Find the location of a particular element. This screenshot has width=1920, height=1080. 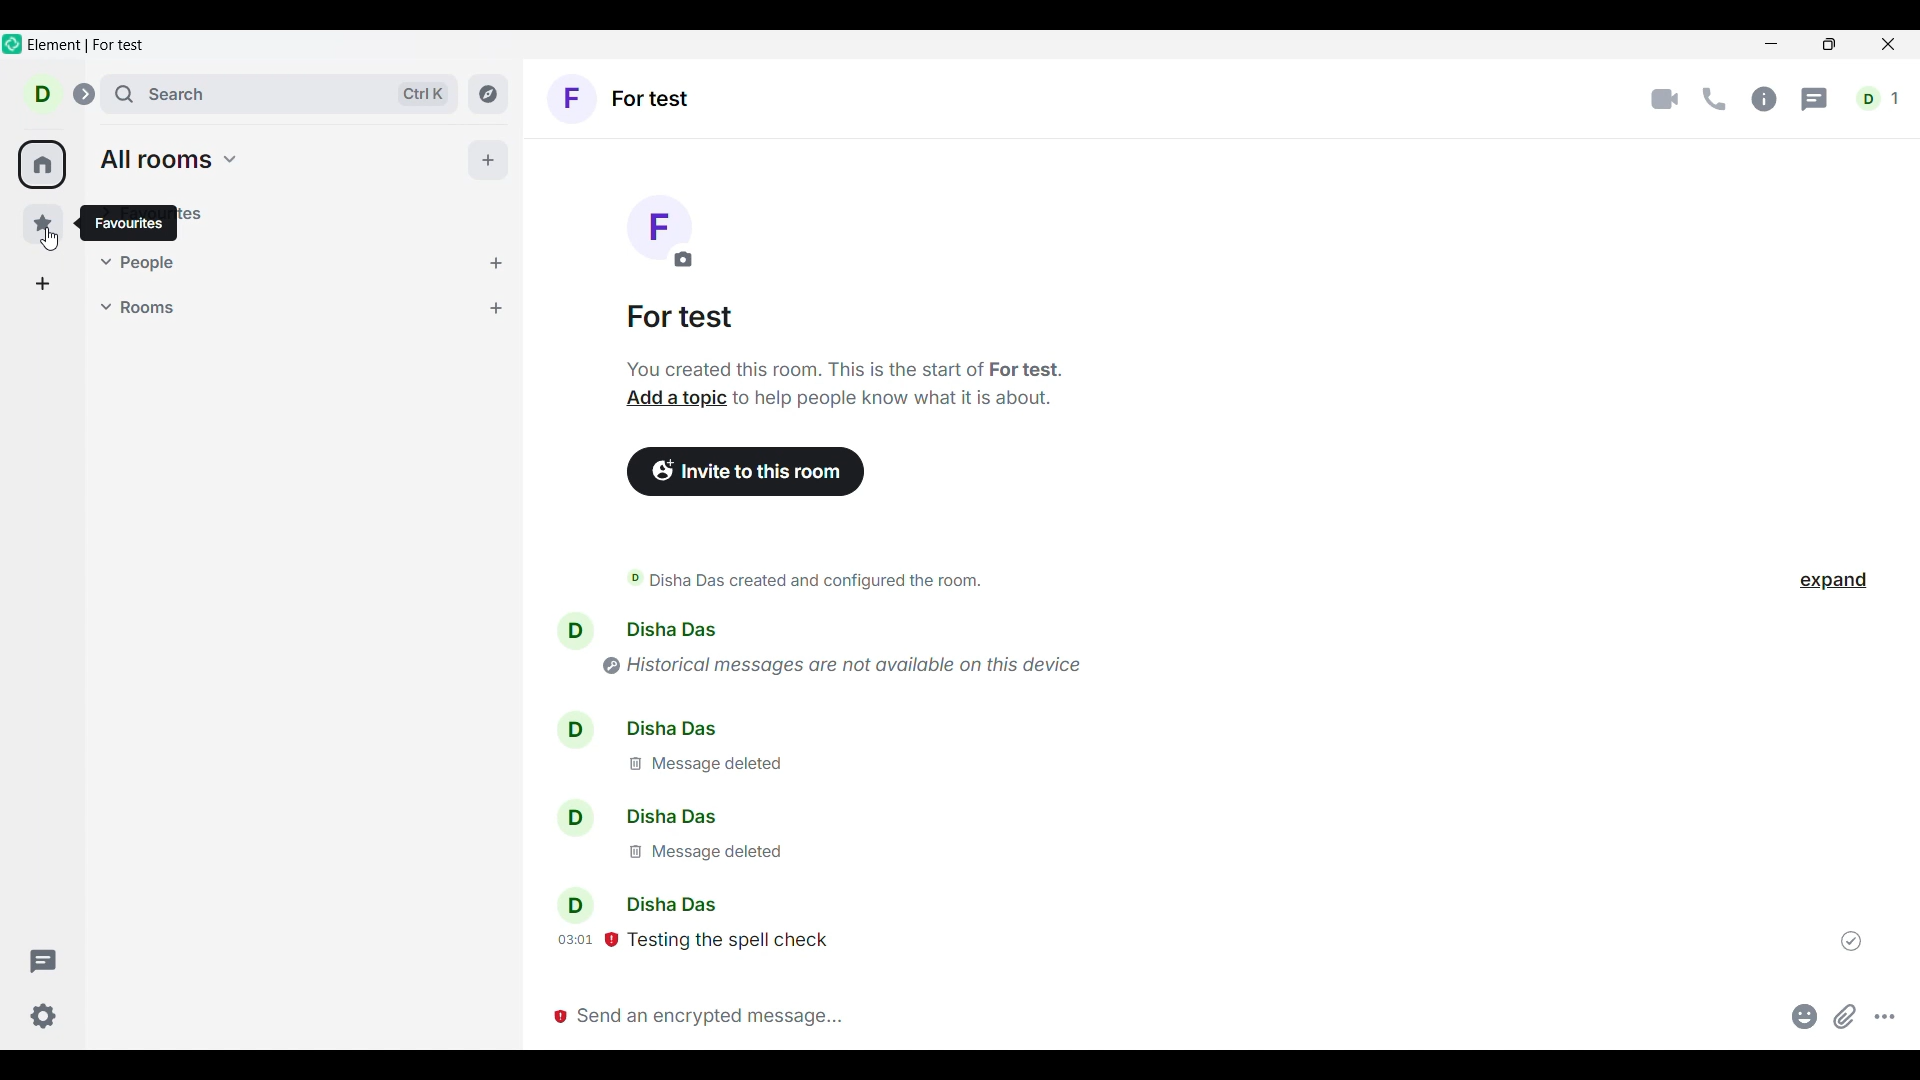

message deleted is located at coordinates (728, 860).